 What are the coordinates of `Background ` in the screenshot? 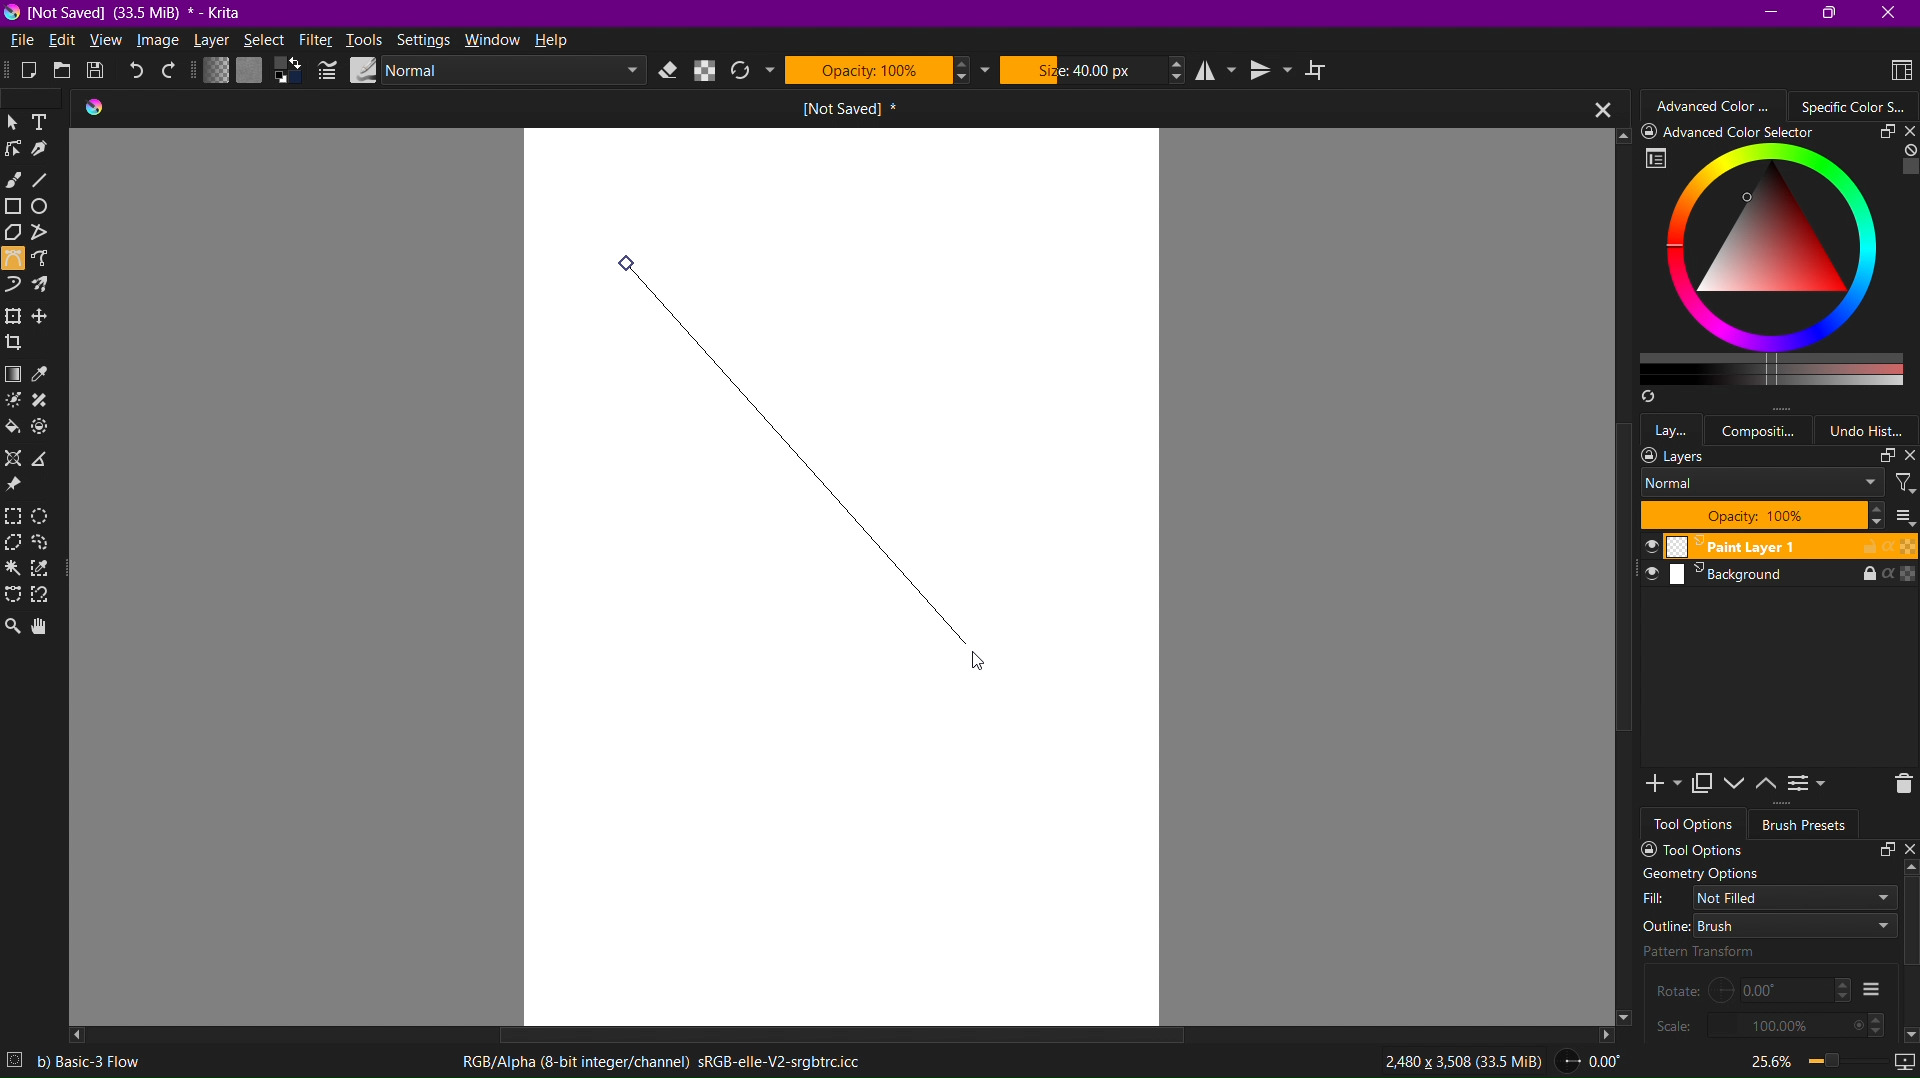 It's located at (1771, 578).